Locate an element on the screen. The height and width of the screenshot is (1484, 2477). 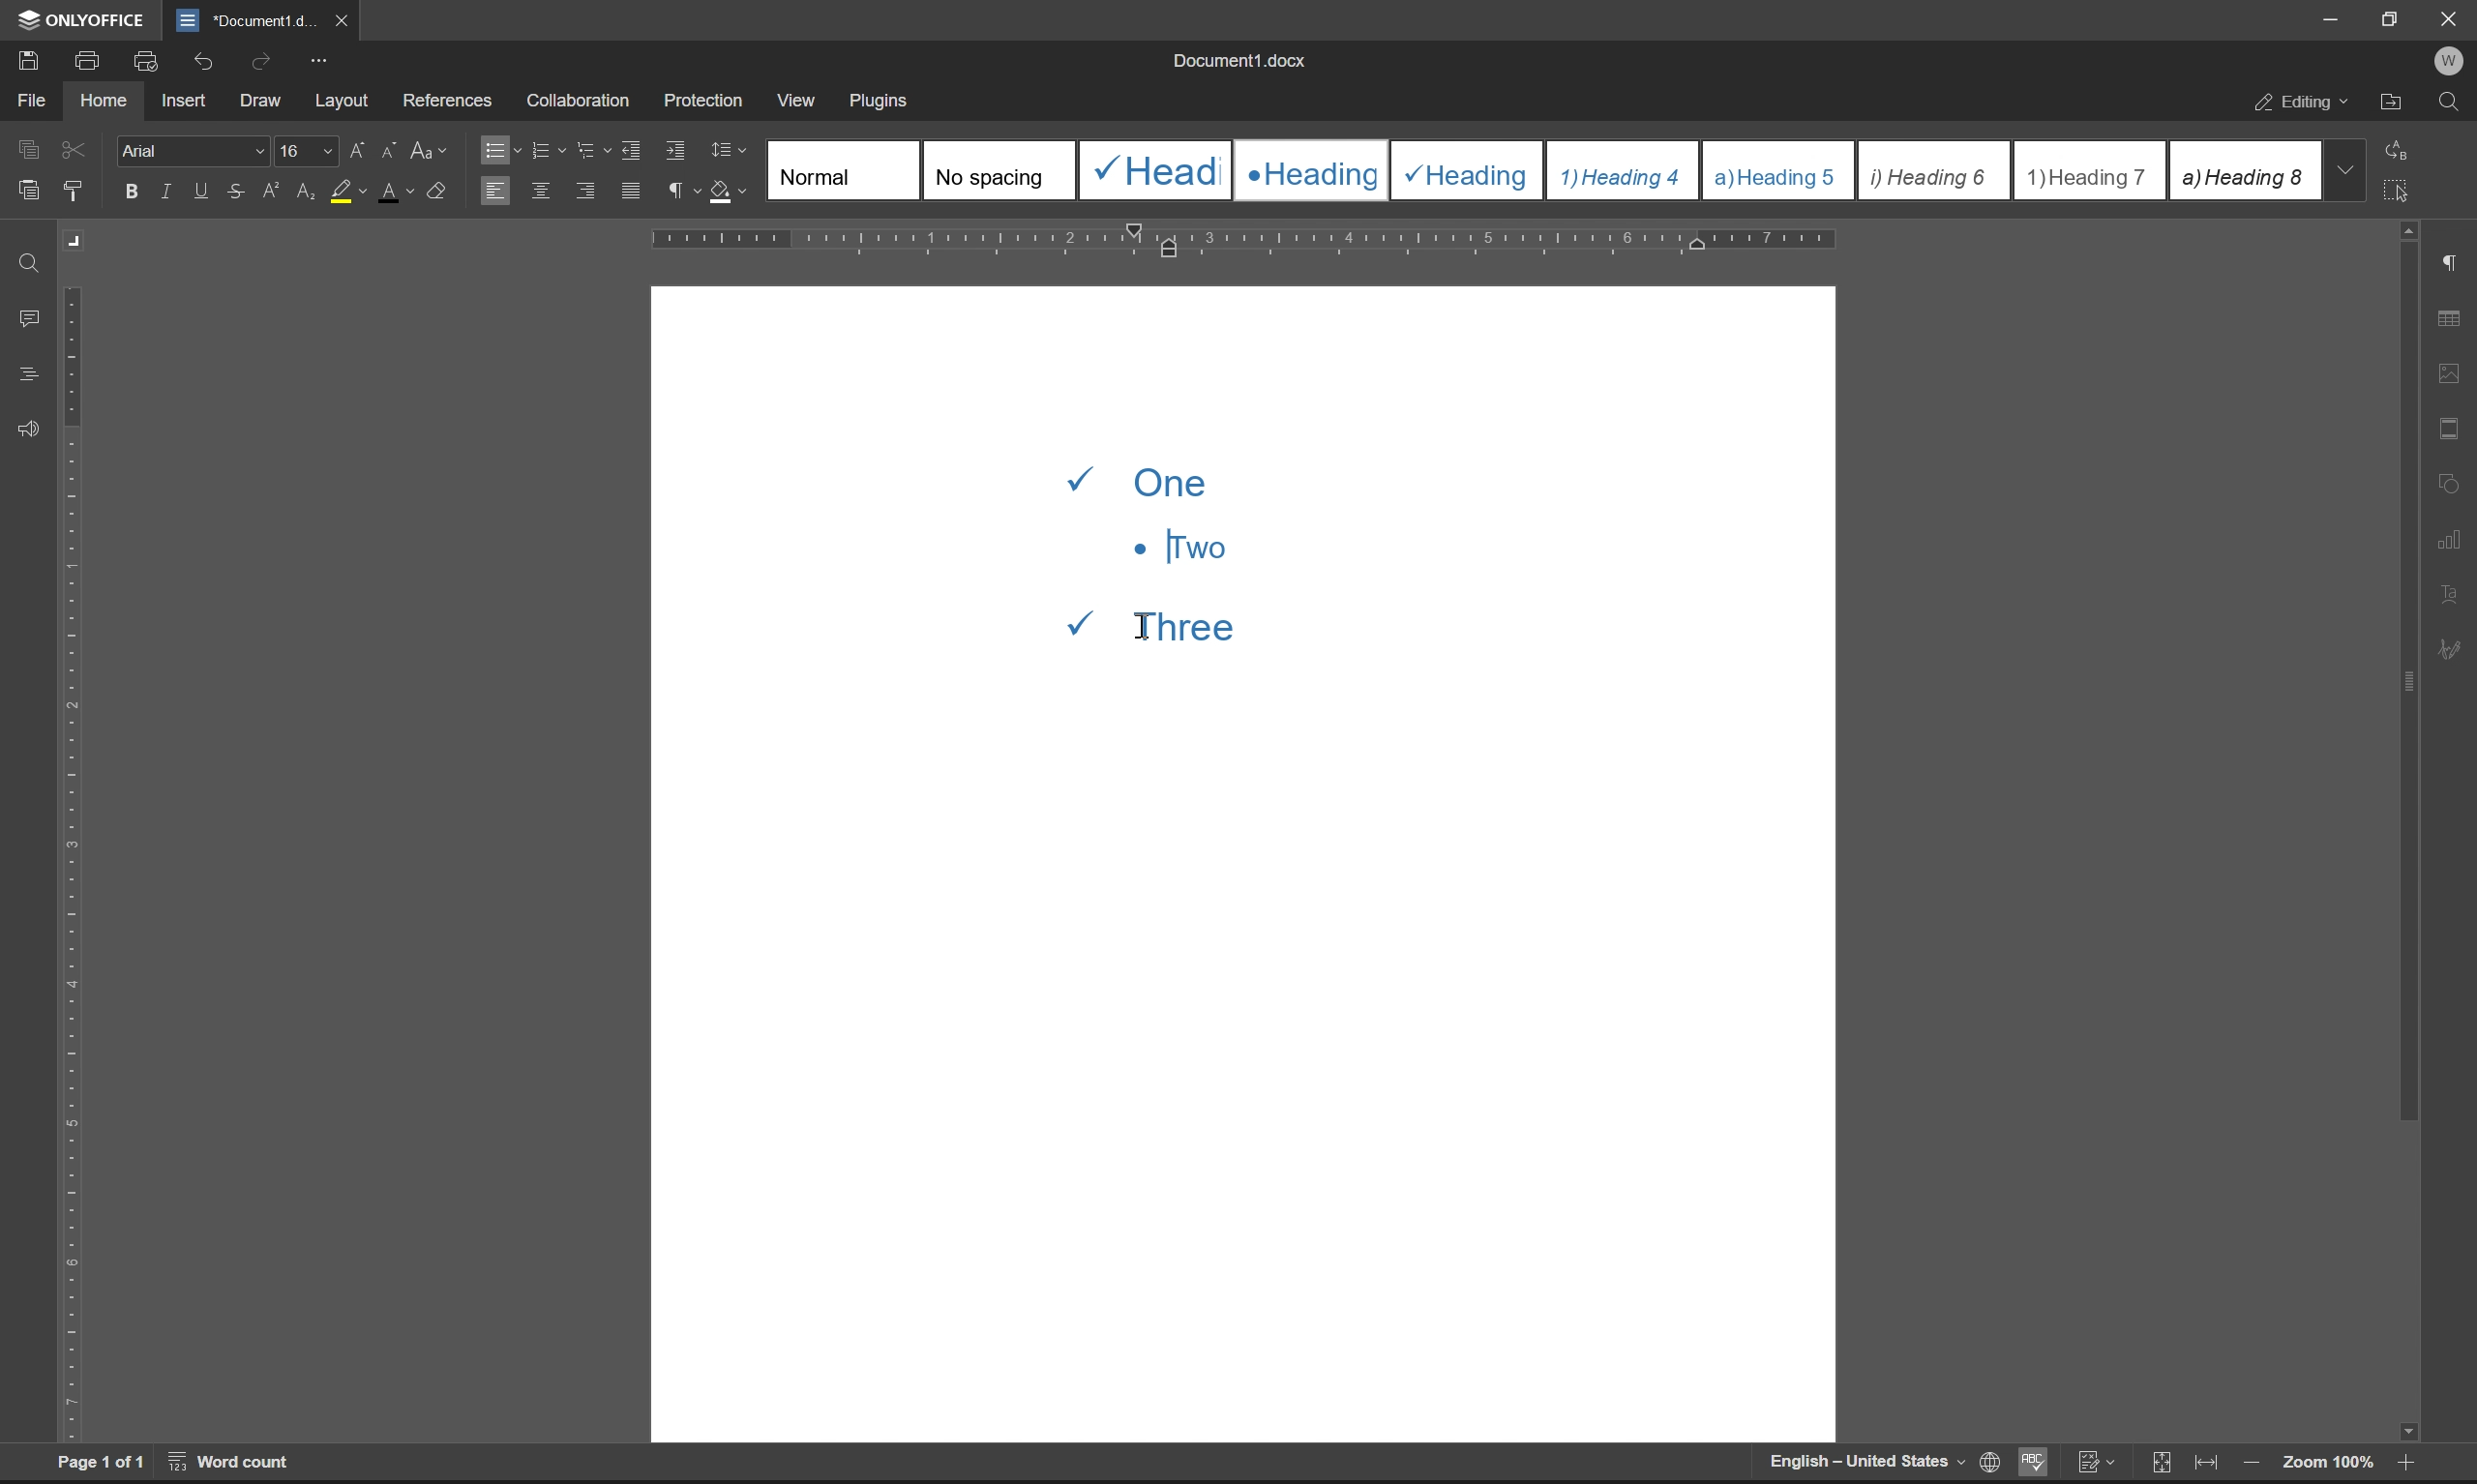
references is located at coordinates (448, 96).